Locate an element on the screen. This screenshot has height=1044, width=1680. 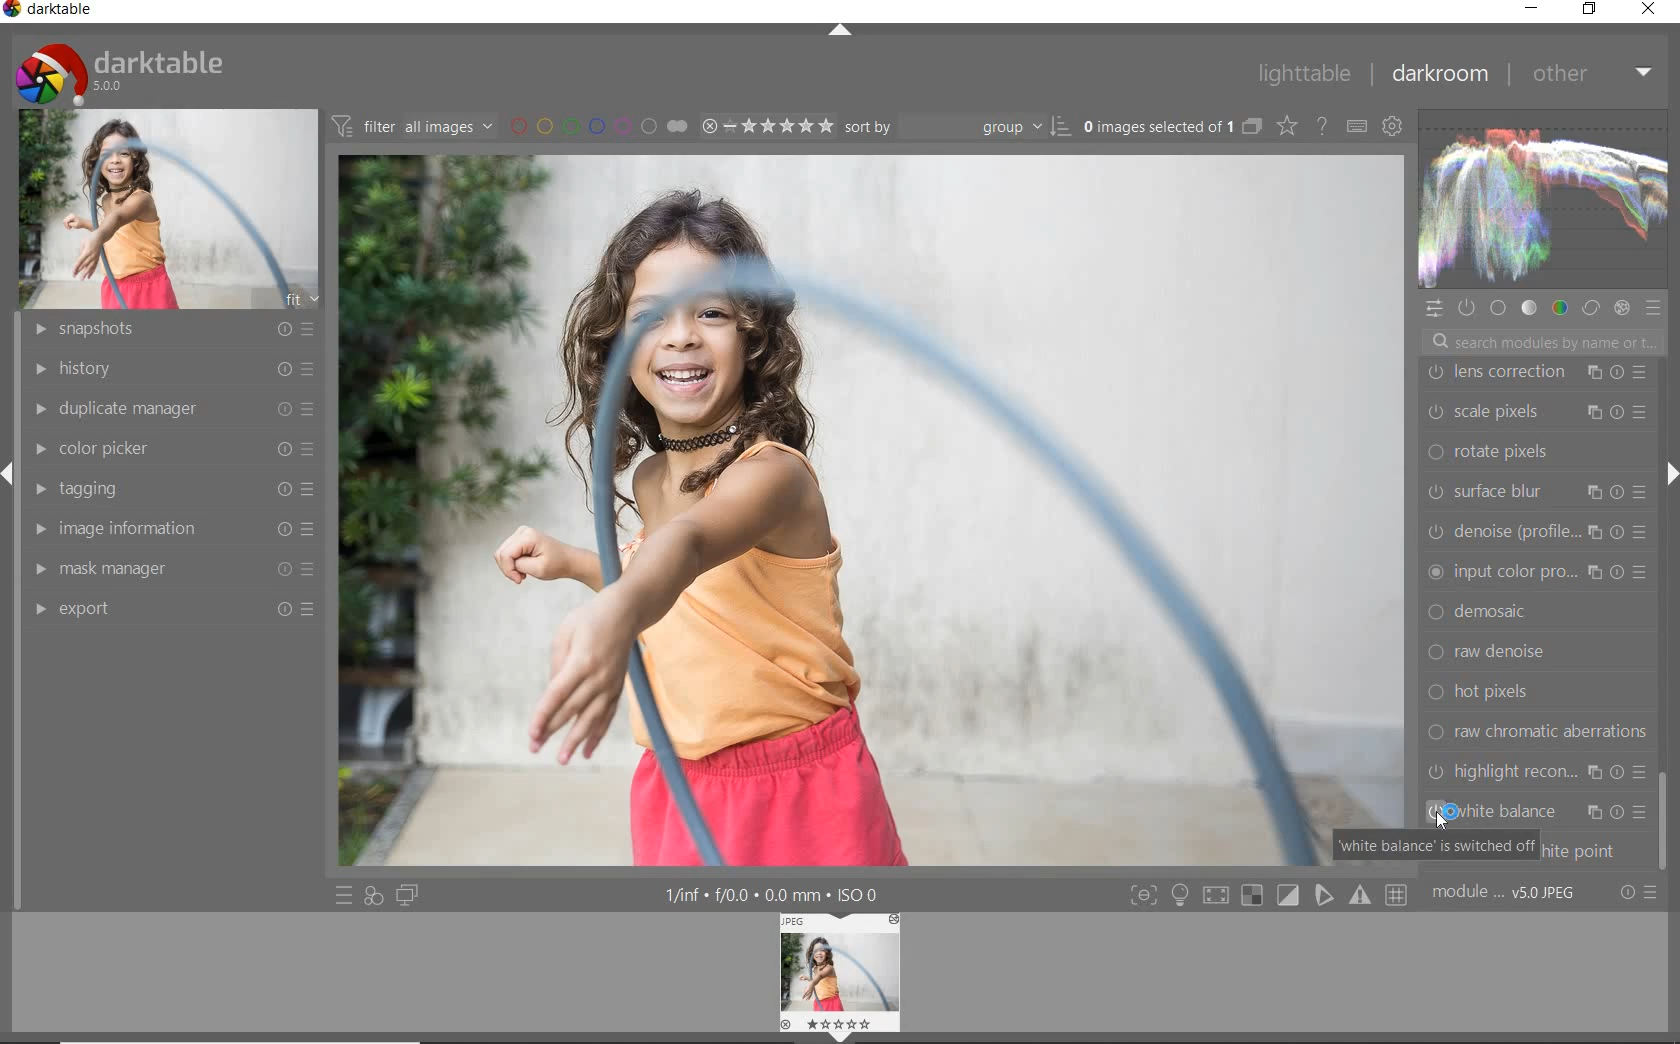
color is located at coordinates (1558, 307).